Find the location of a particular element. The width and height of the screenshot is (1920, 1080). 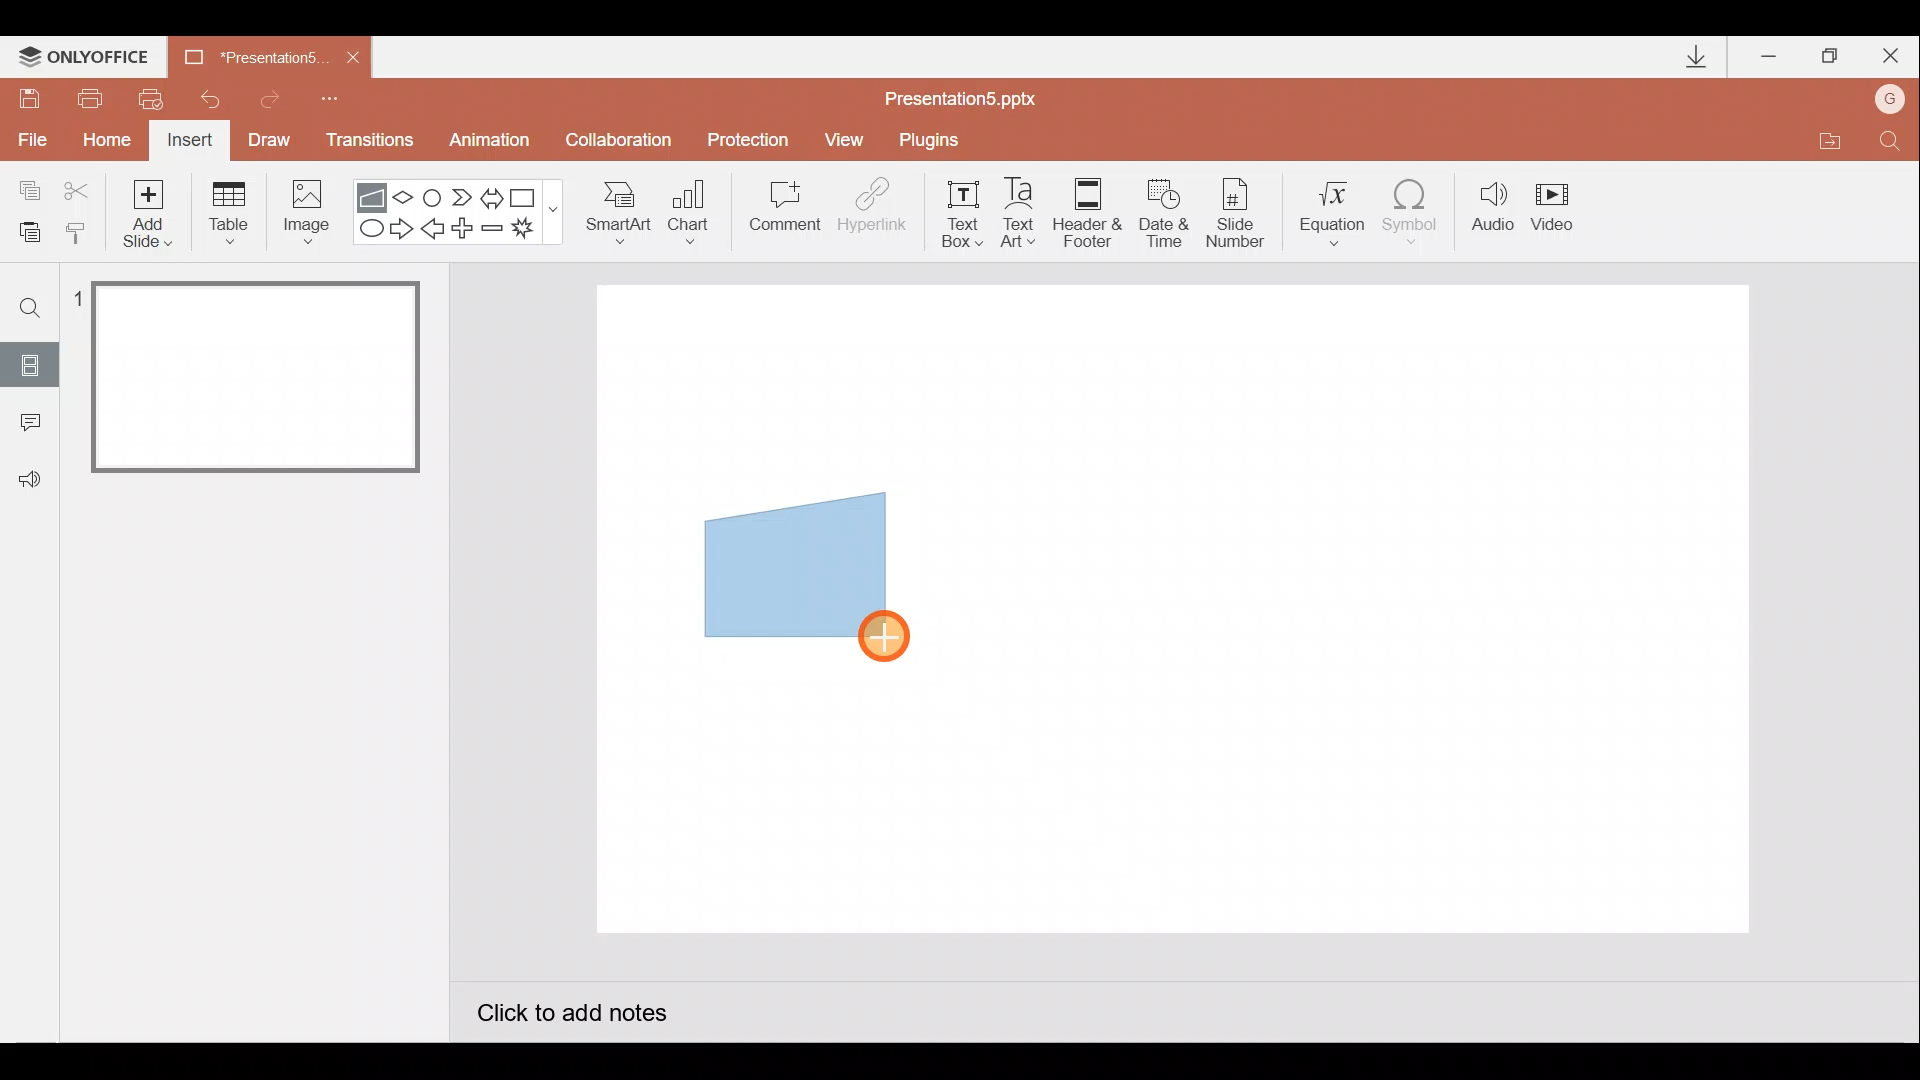

Open file location is located at coordinates (1829, 144).